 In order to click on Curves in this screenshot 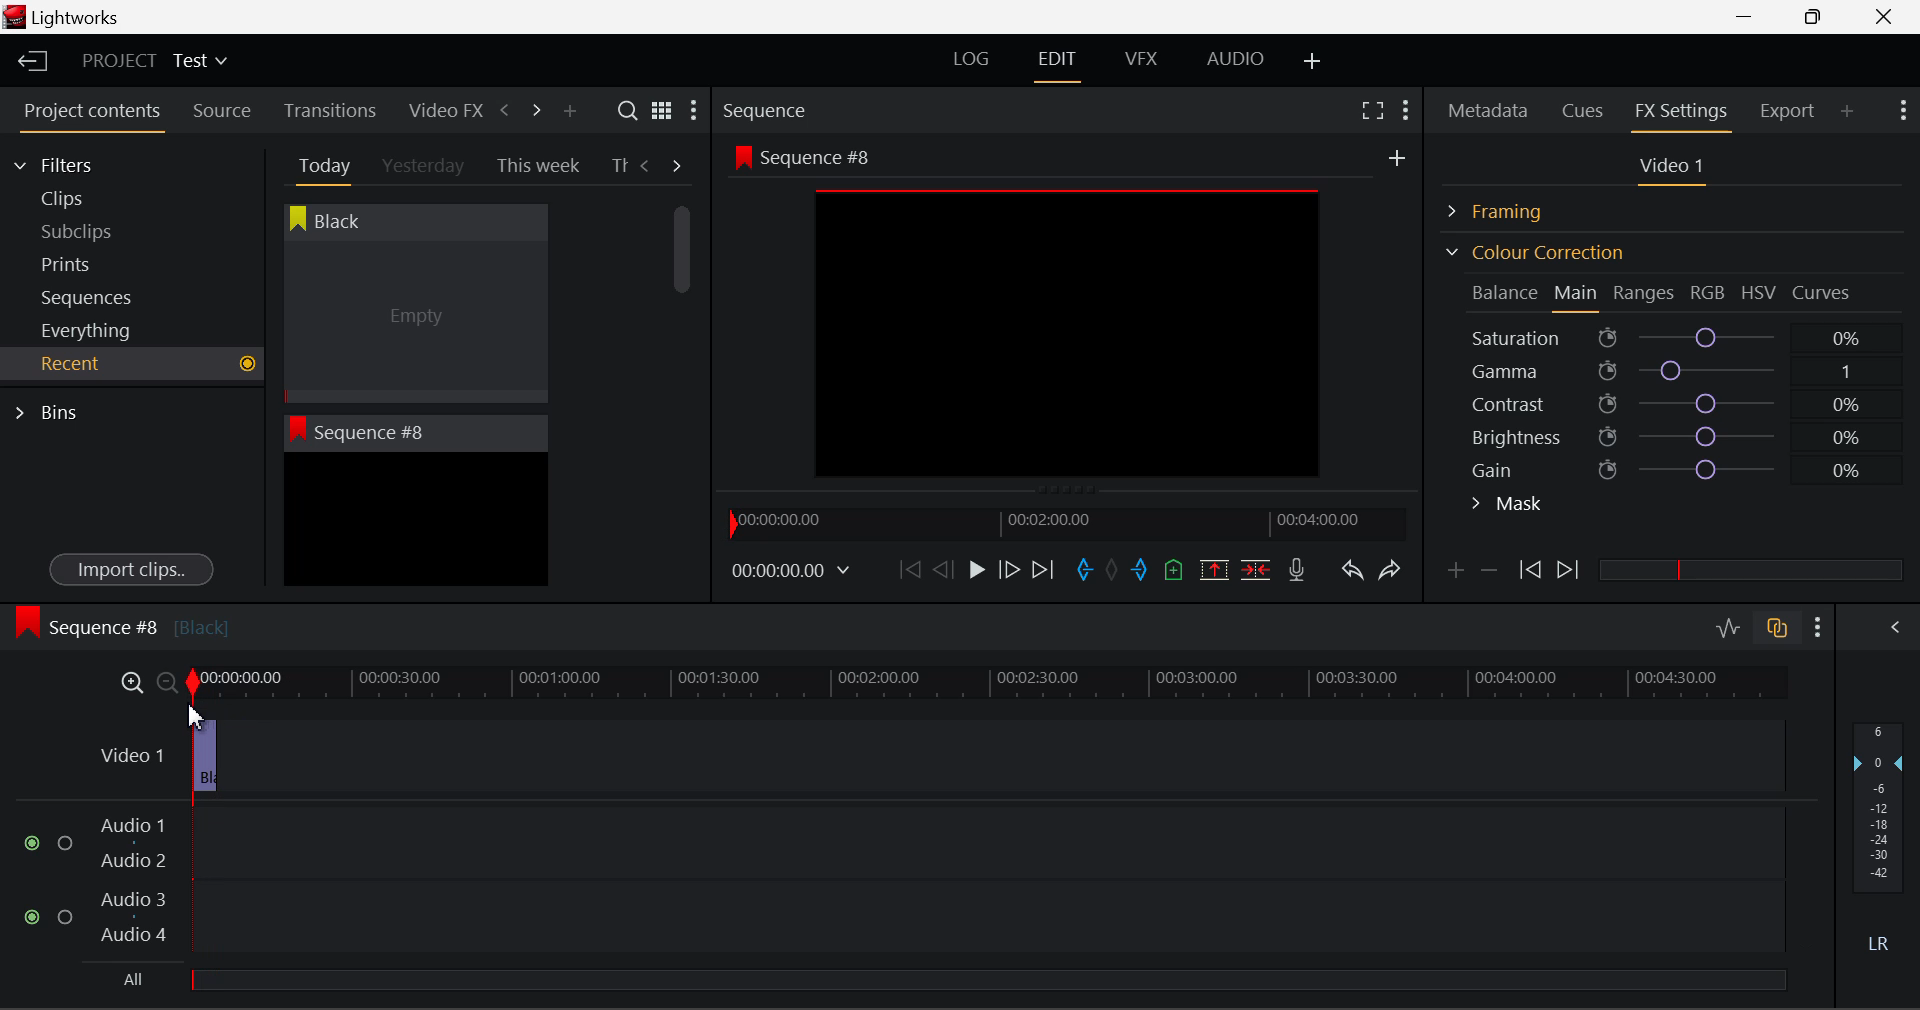, I will do `click(1824, 292)`.